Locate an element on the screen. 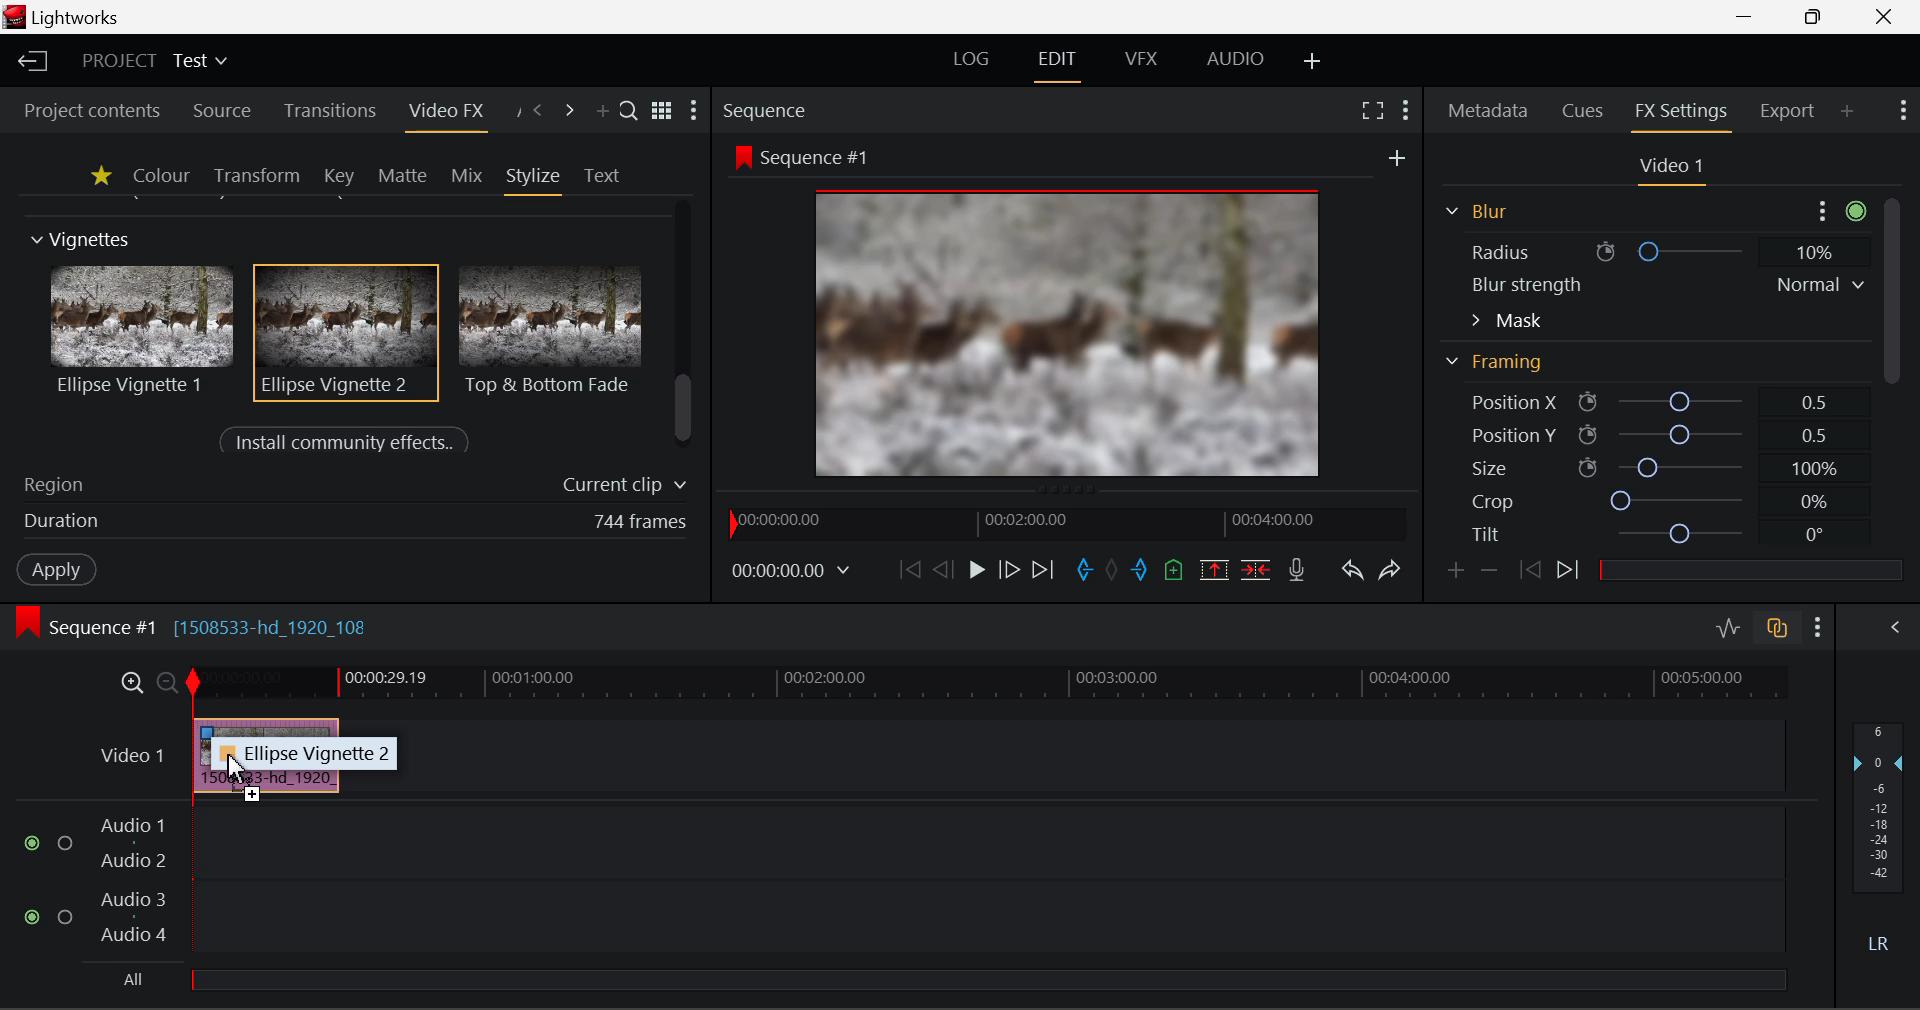 The height and width of the screenshot is (1010, 1920). Vignettes Section is located at coordinates (82, 240).